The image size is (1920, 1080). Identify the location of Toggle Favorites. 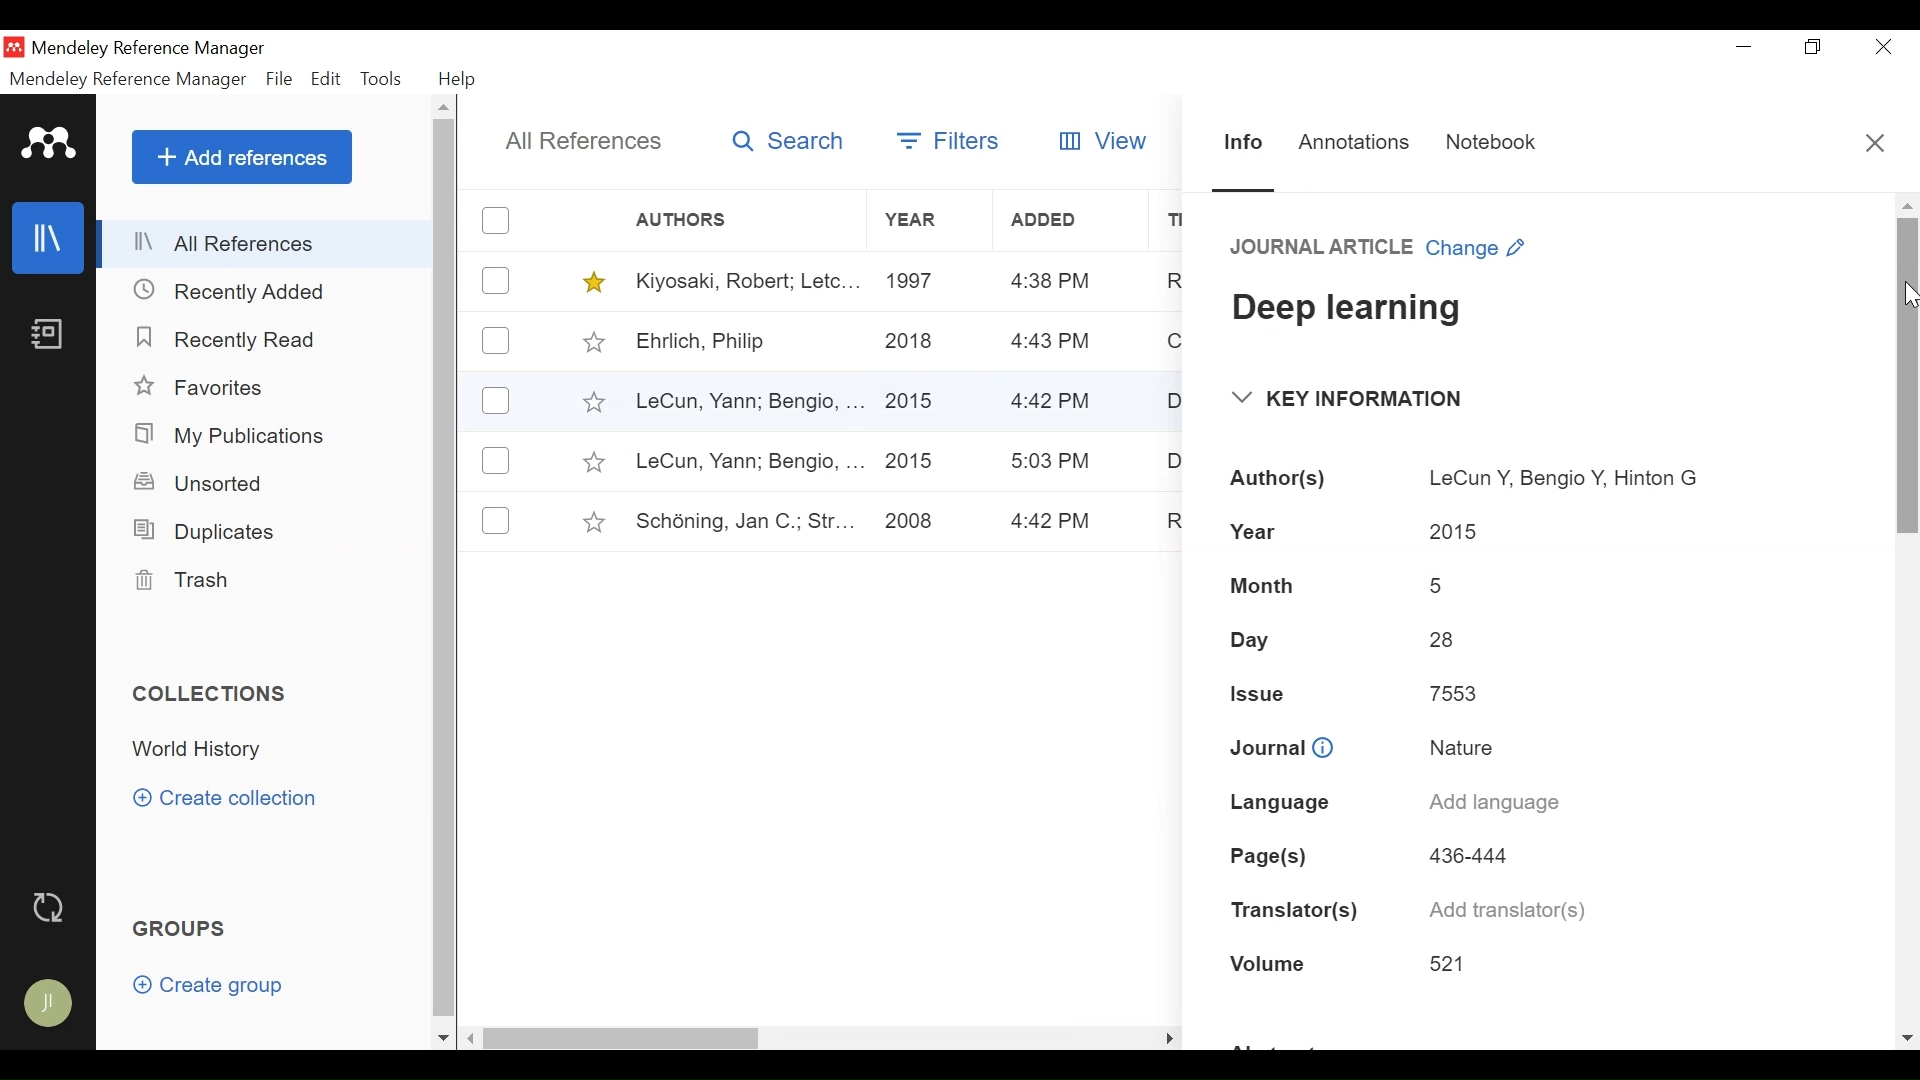
(592, 462).